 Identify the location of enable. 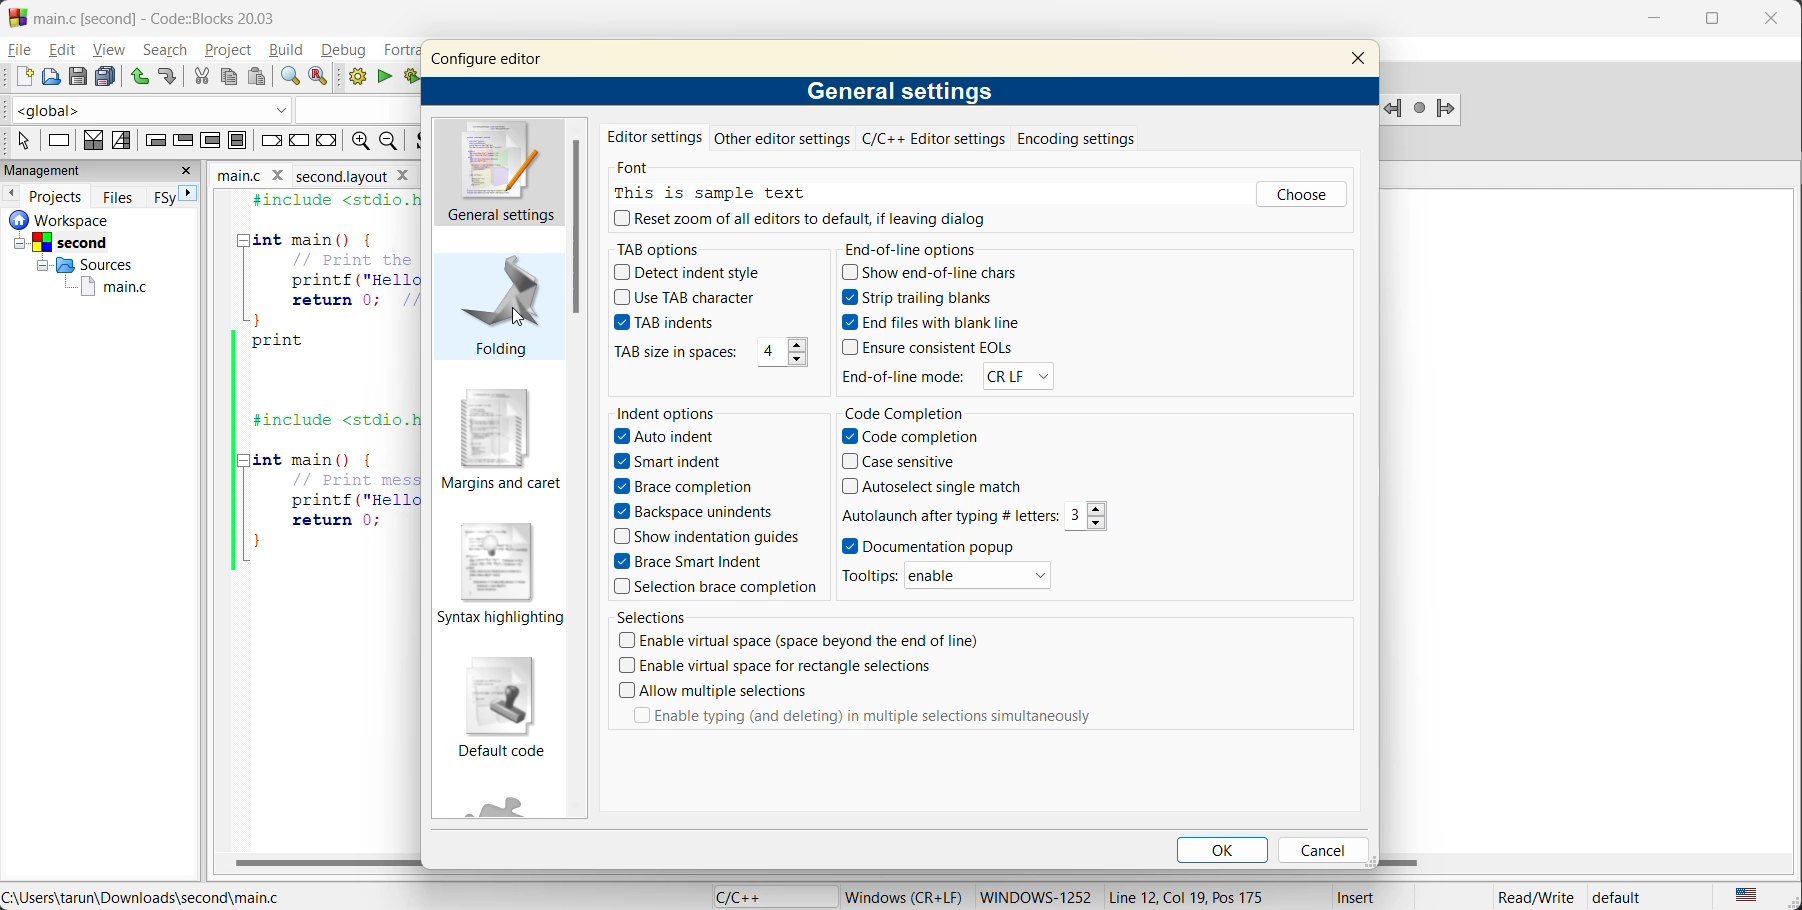
(979, 574).